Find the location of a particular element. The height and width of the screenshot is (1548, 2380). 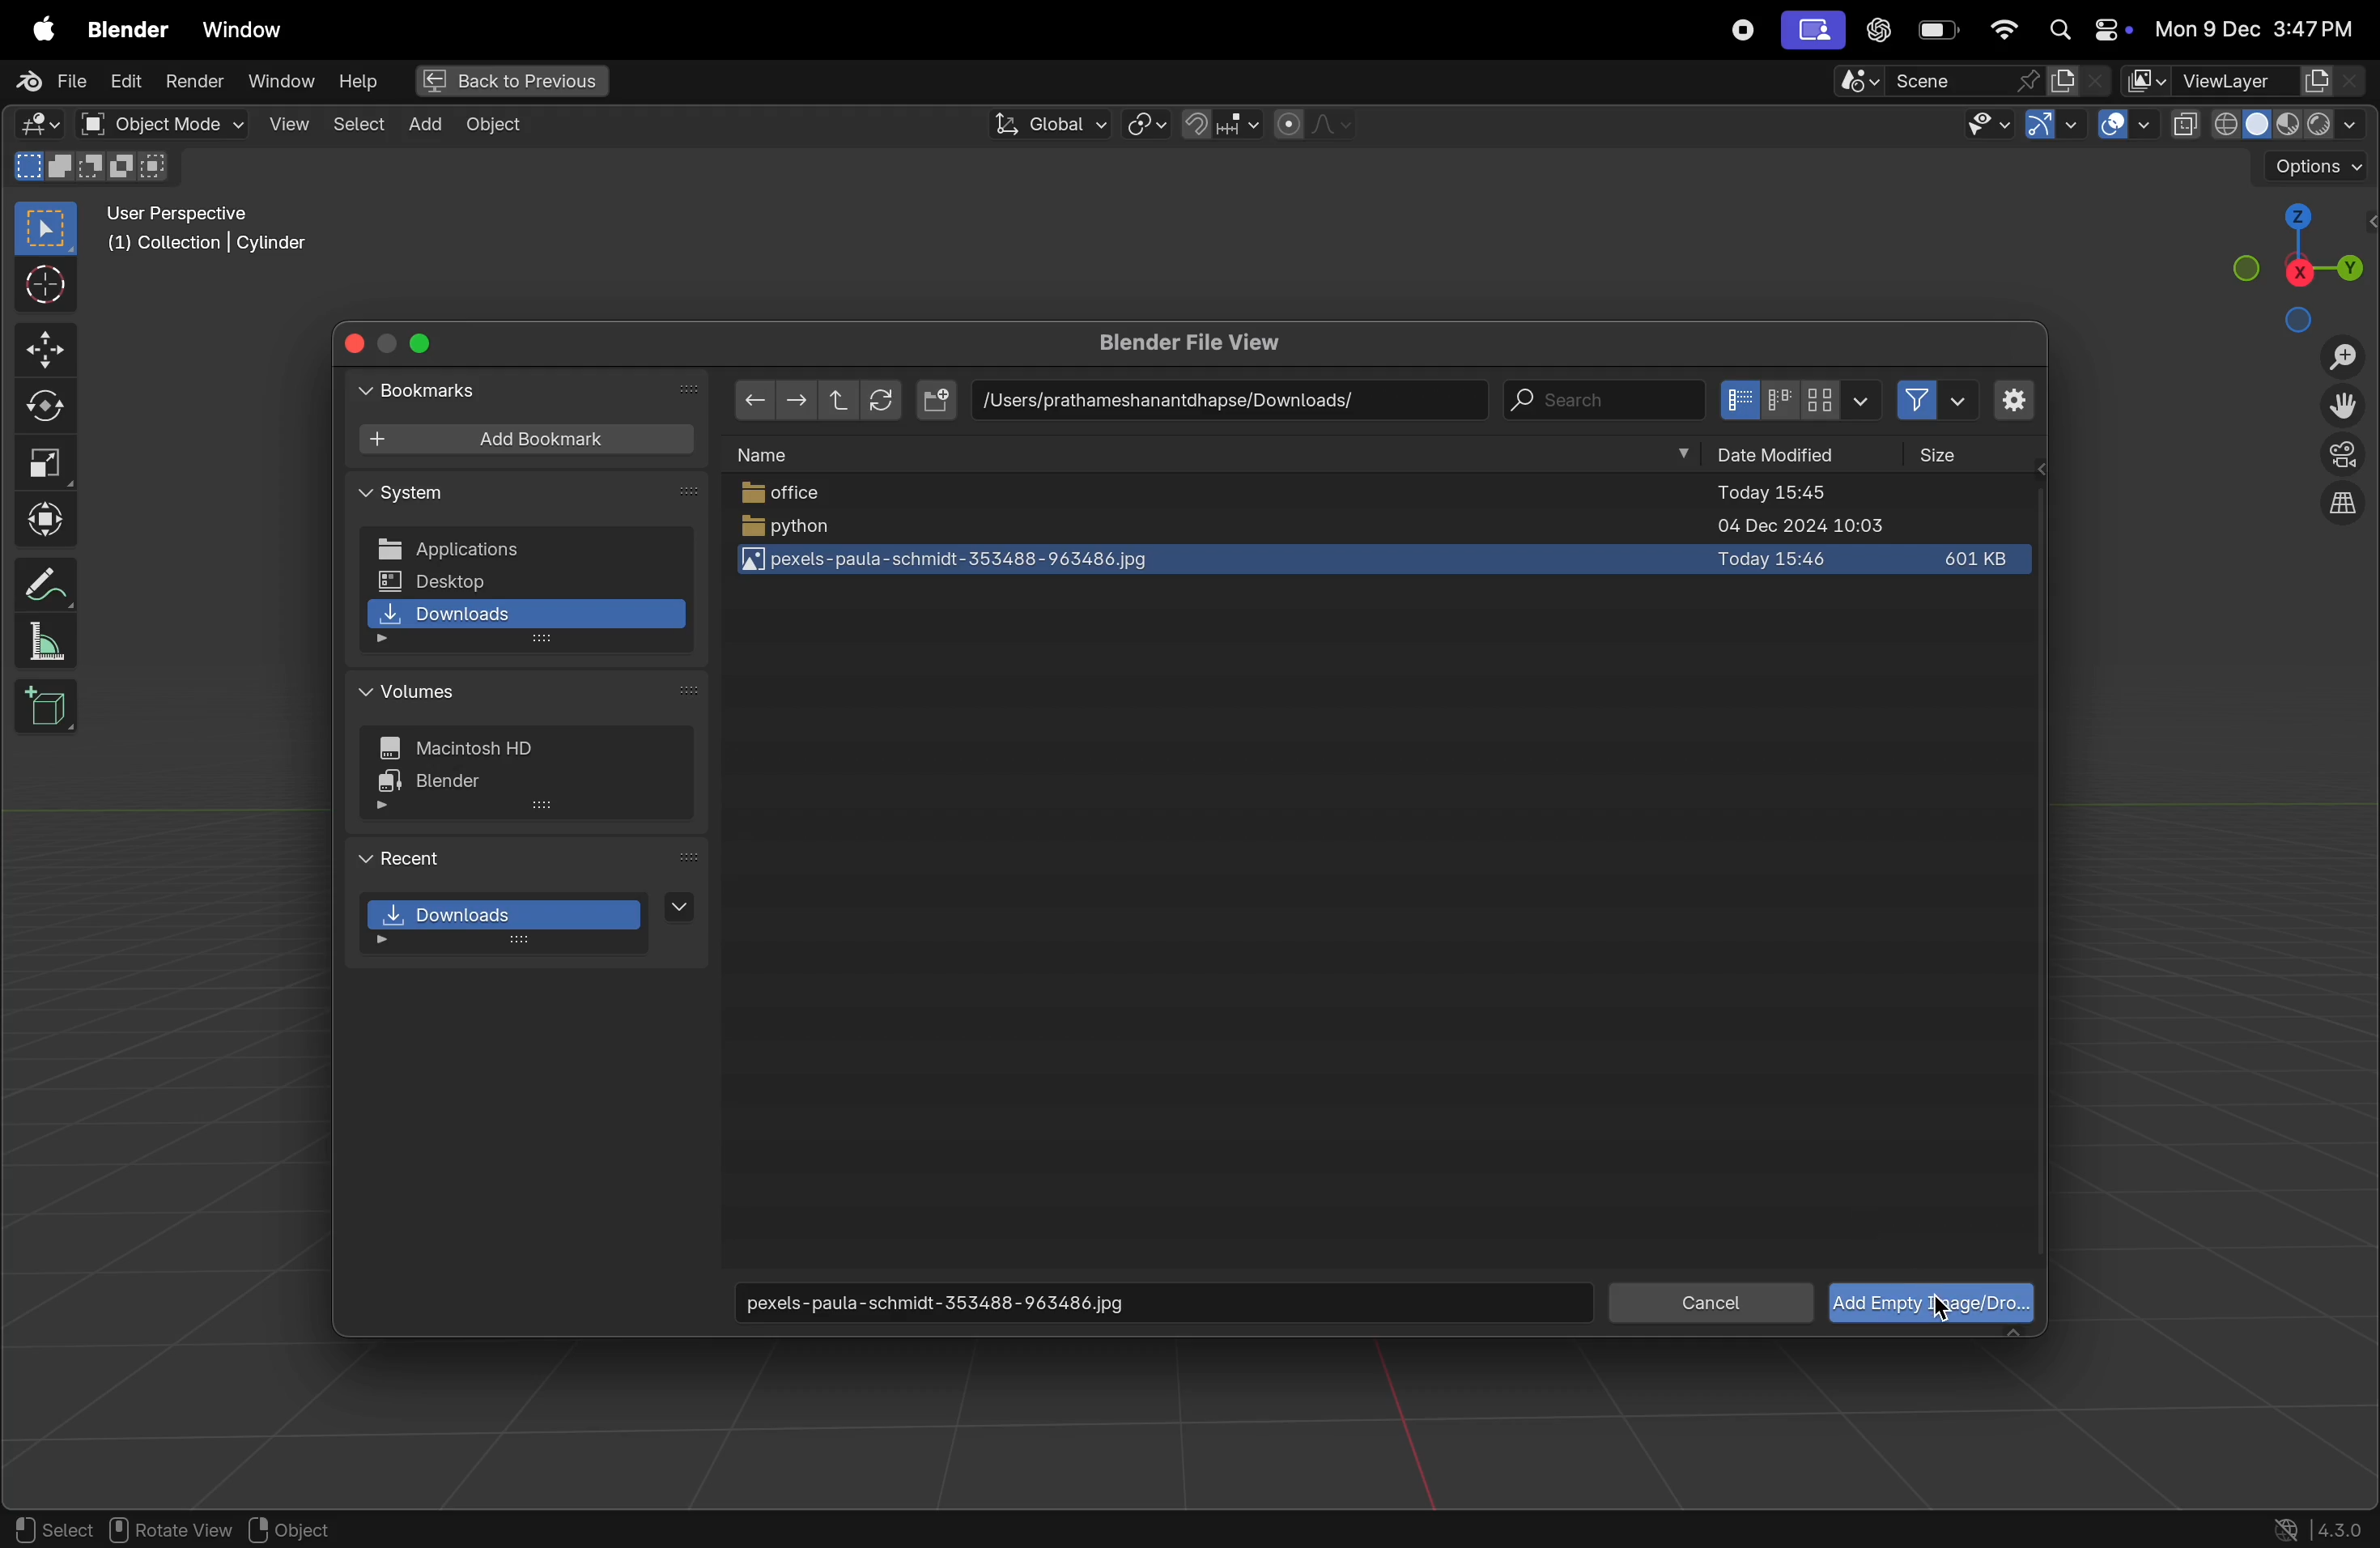

chatgpt is located at coordinates (1878, 31).